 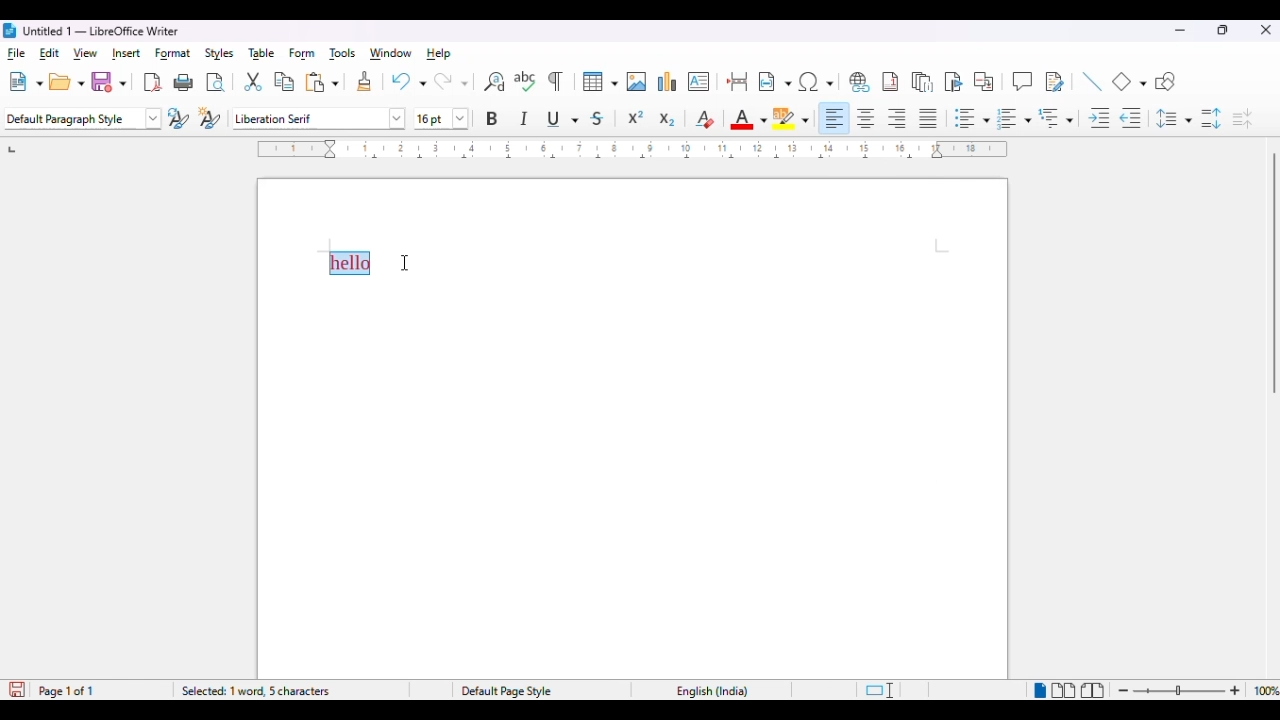 What do you see at coordinates (721, 694) in the screenshot?
I see `English (India)` at bounding box center [721, 694].